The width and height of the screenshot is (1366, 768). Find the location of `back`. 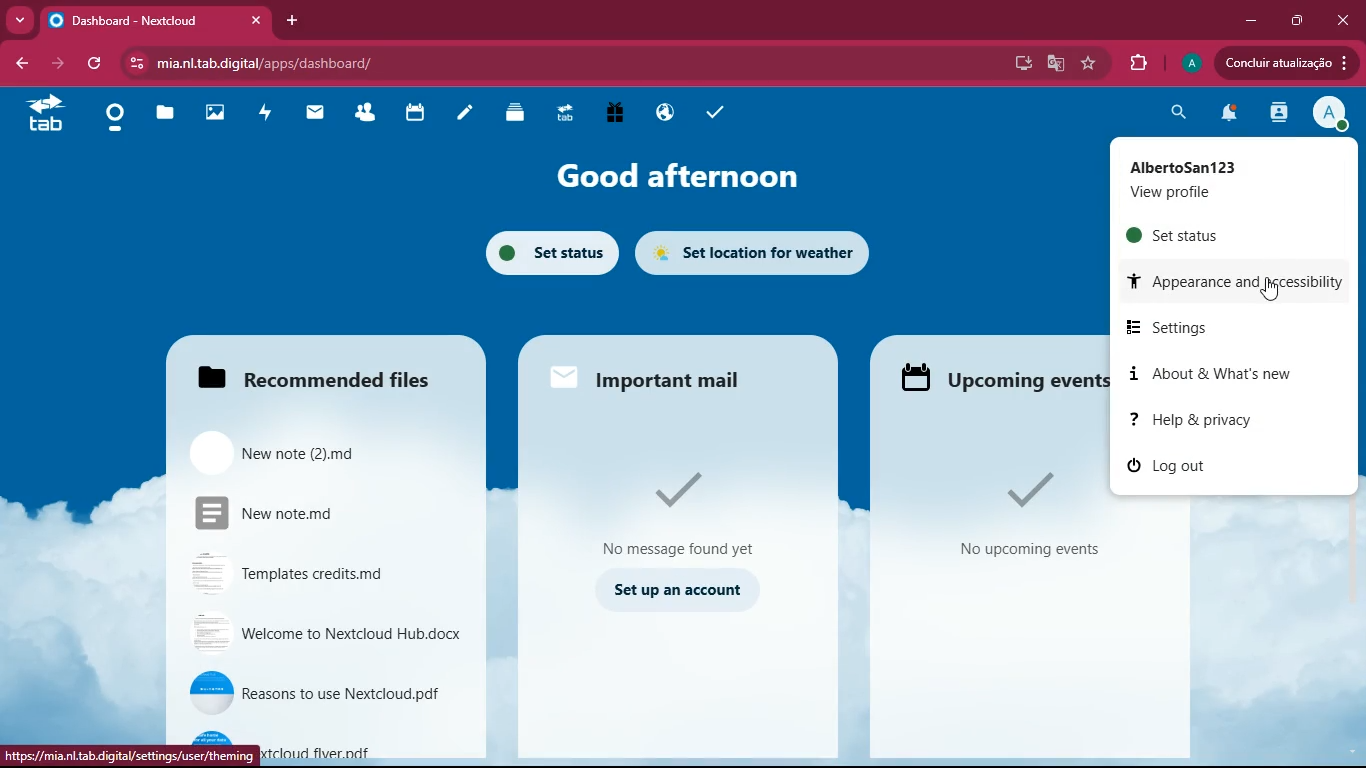

back is located at coordinates (19, 64).